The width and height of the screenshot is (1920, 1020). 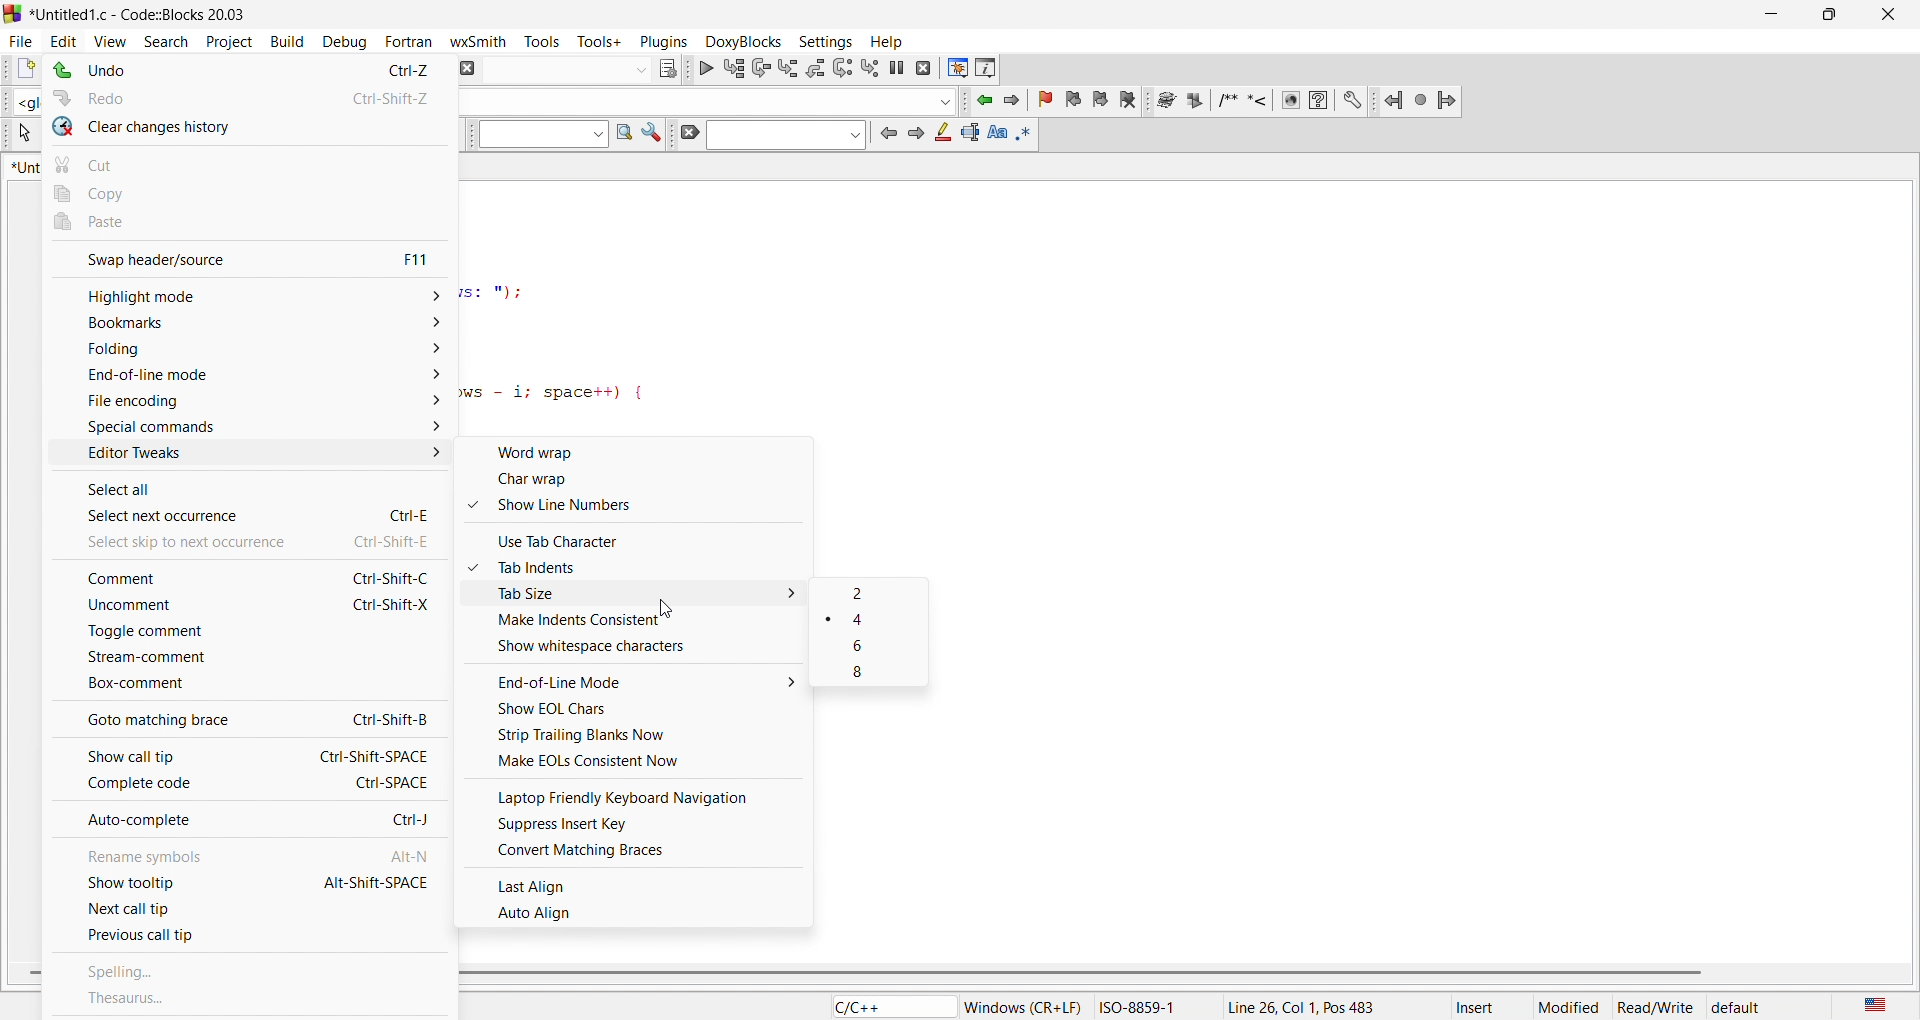 What do you see at coordinates (825, 37) in the screenshot?
I see `settings` at bounding box center [825, 37].